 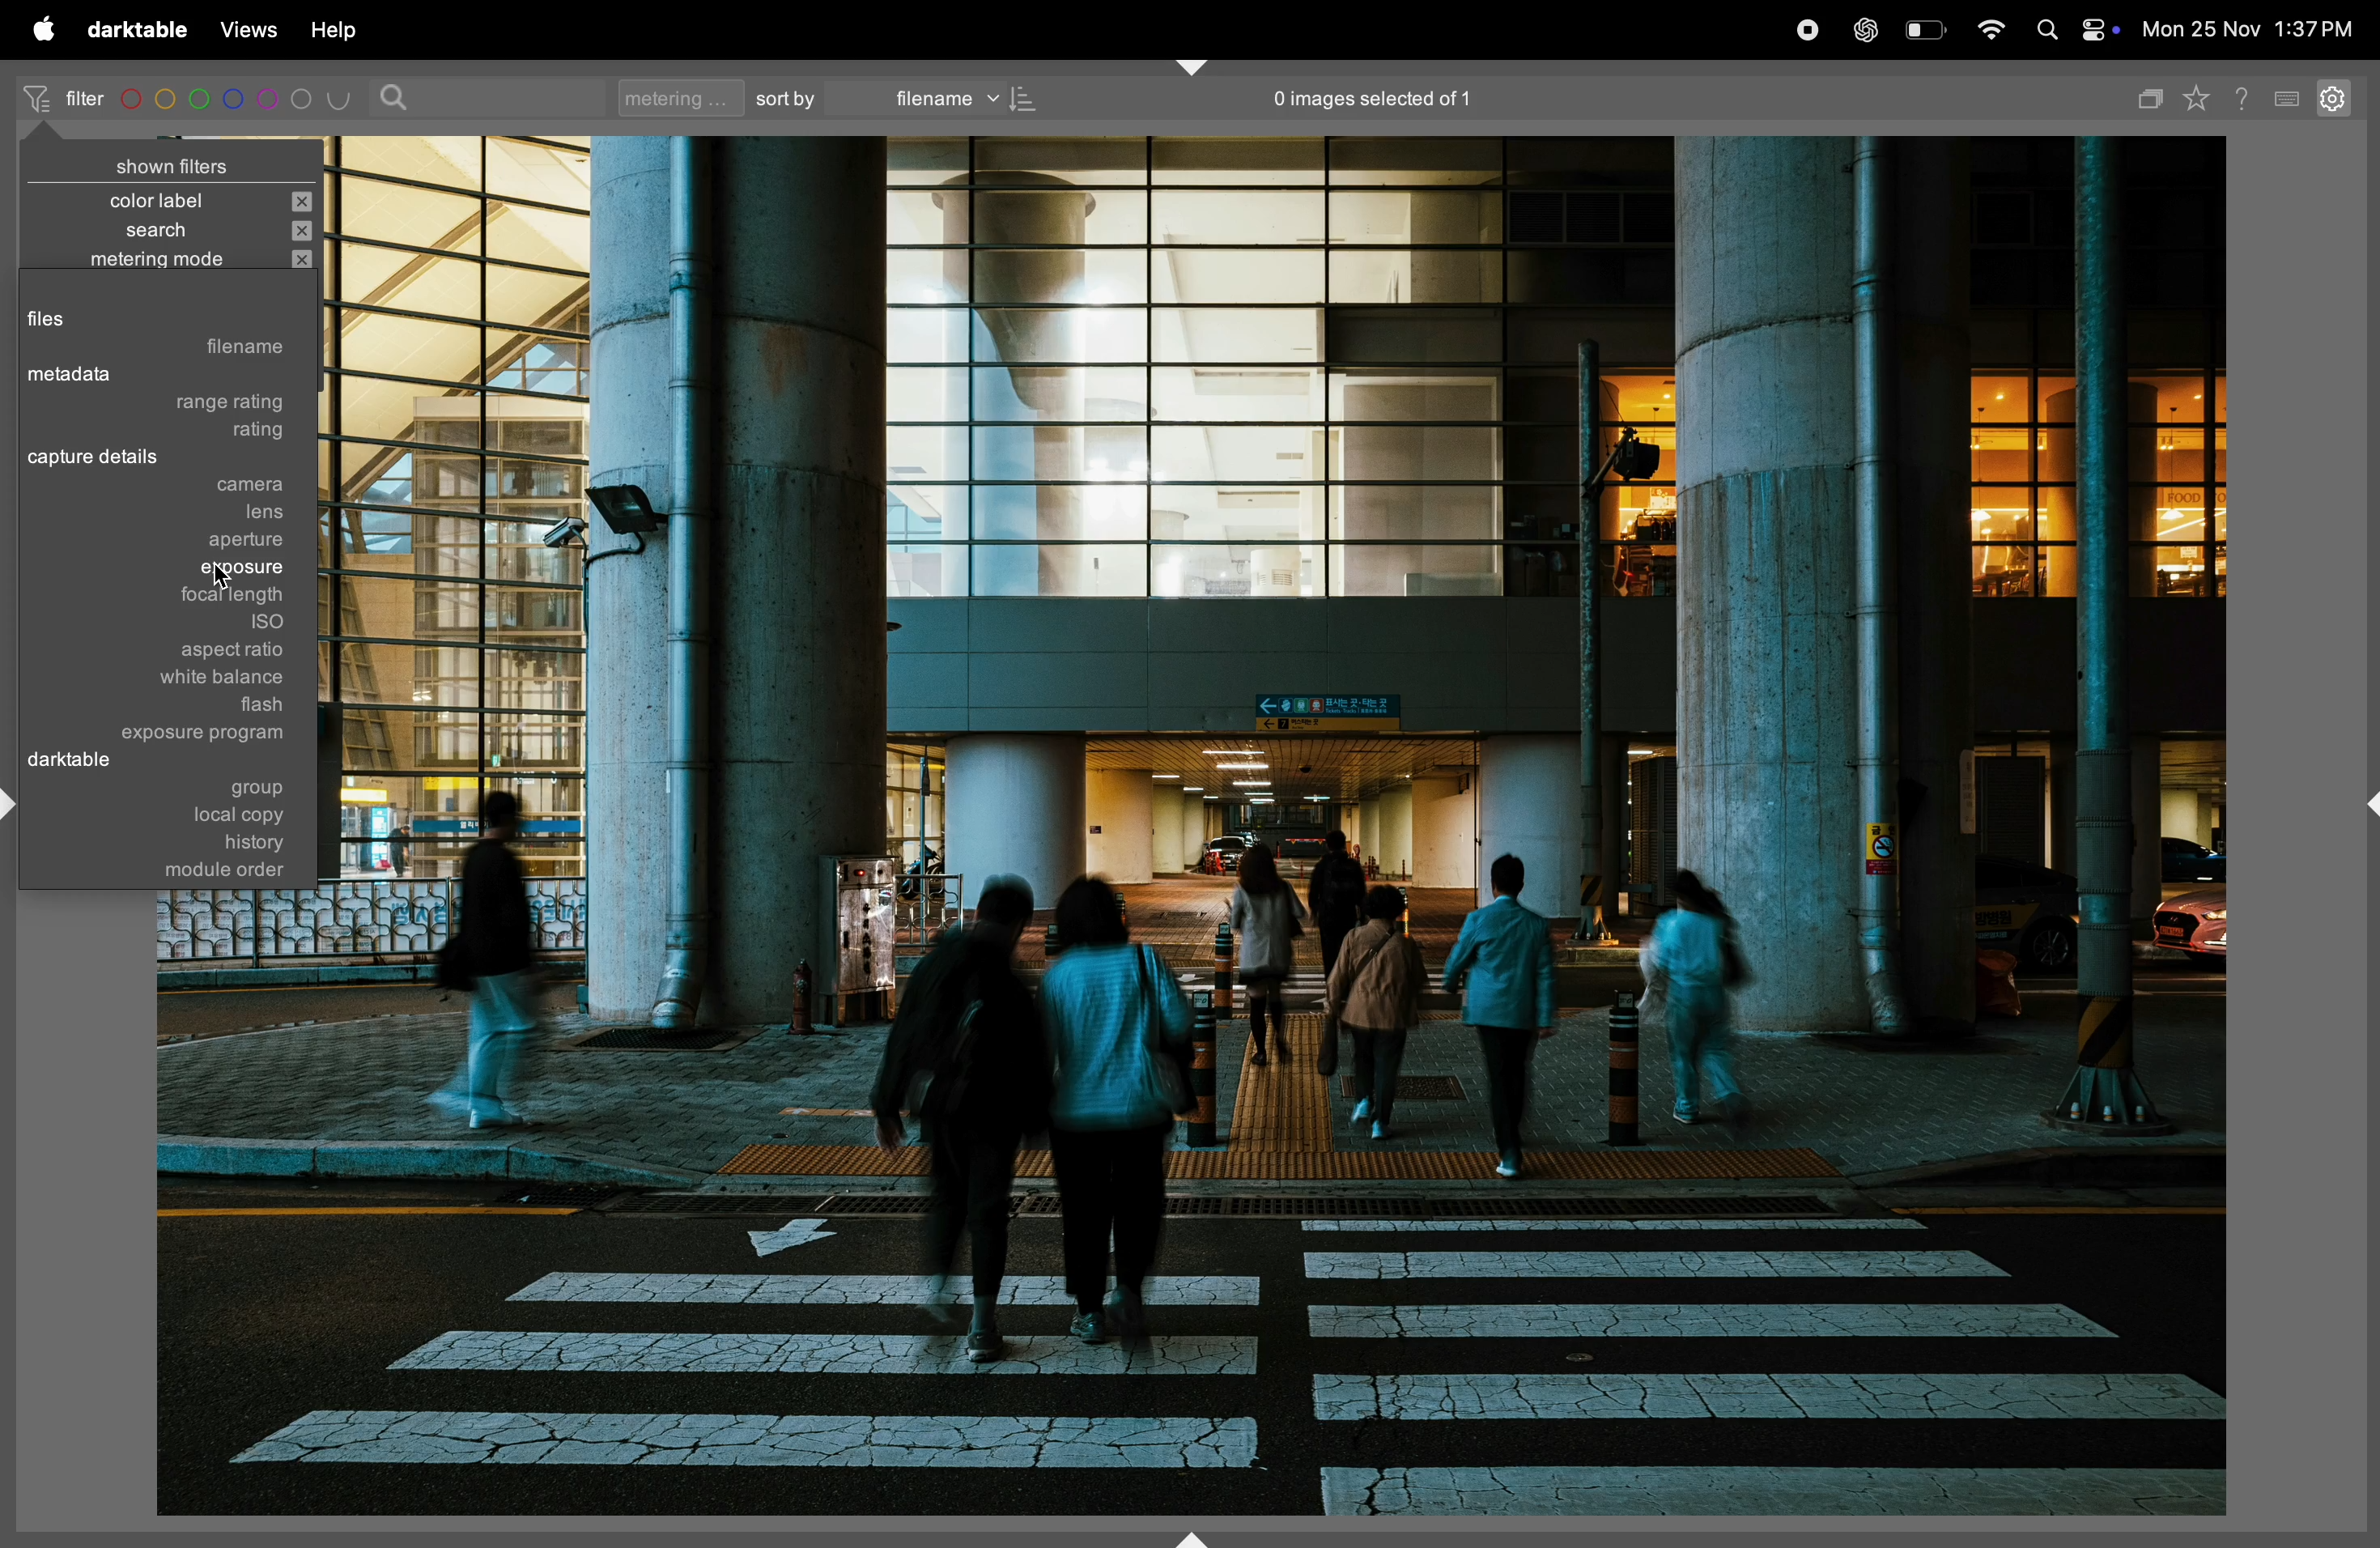 I want to click on shift+ctrl+l, so click(x=15, y=806).